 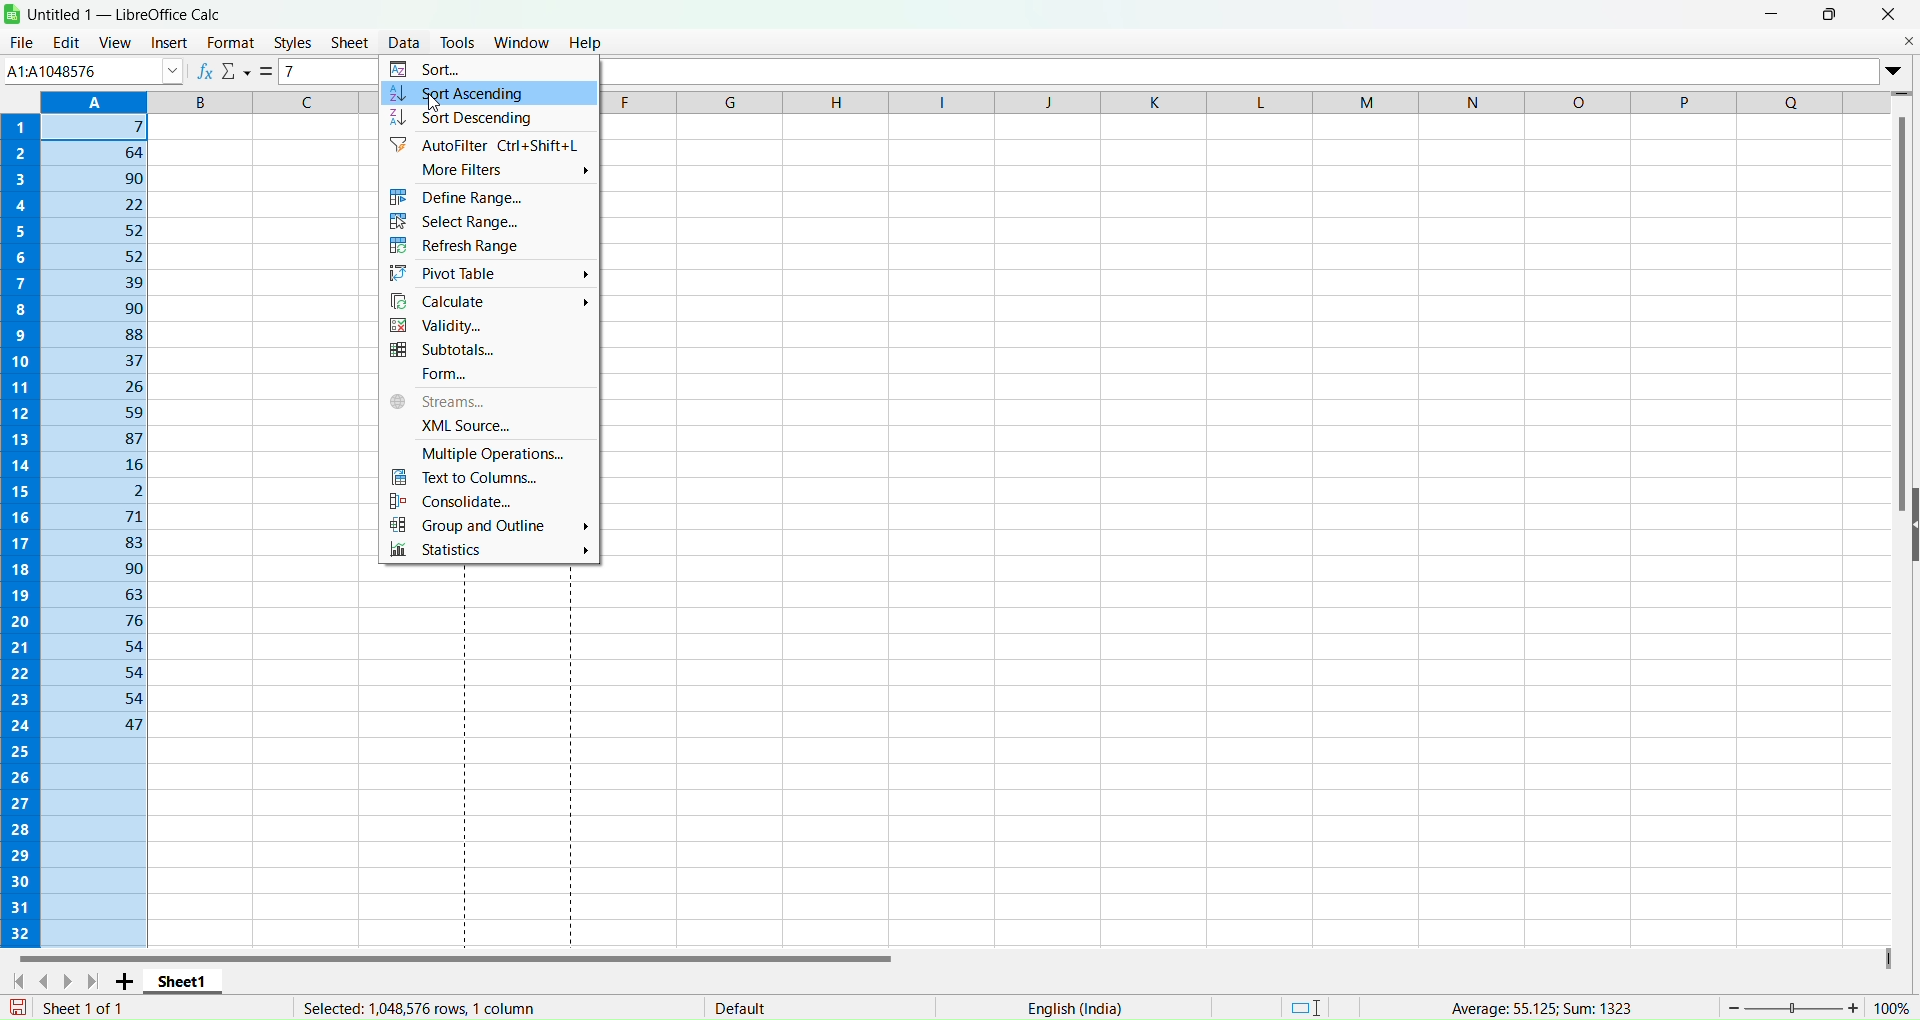 What do you see at coordinates (1307, 1005) in the screenshot?
I see `Layout` at bounding box center [1307, 1005].